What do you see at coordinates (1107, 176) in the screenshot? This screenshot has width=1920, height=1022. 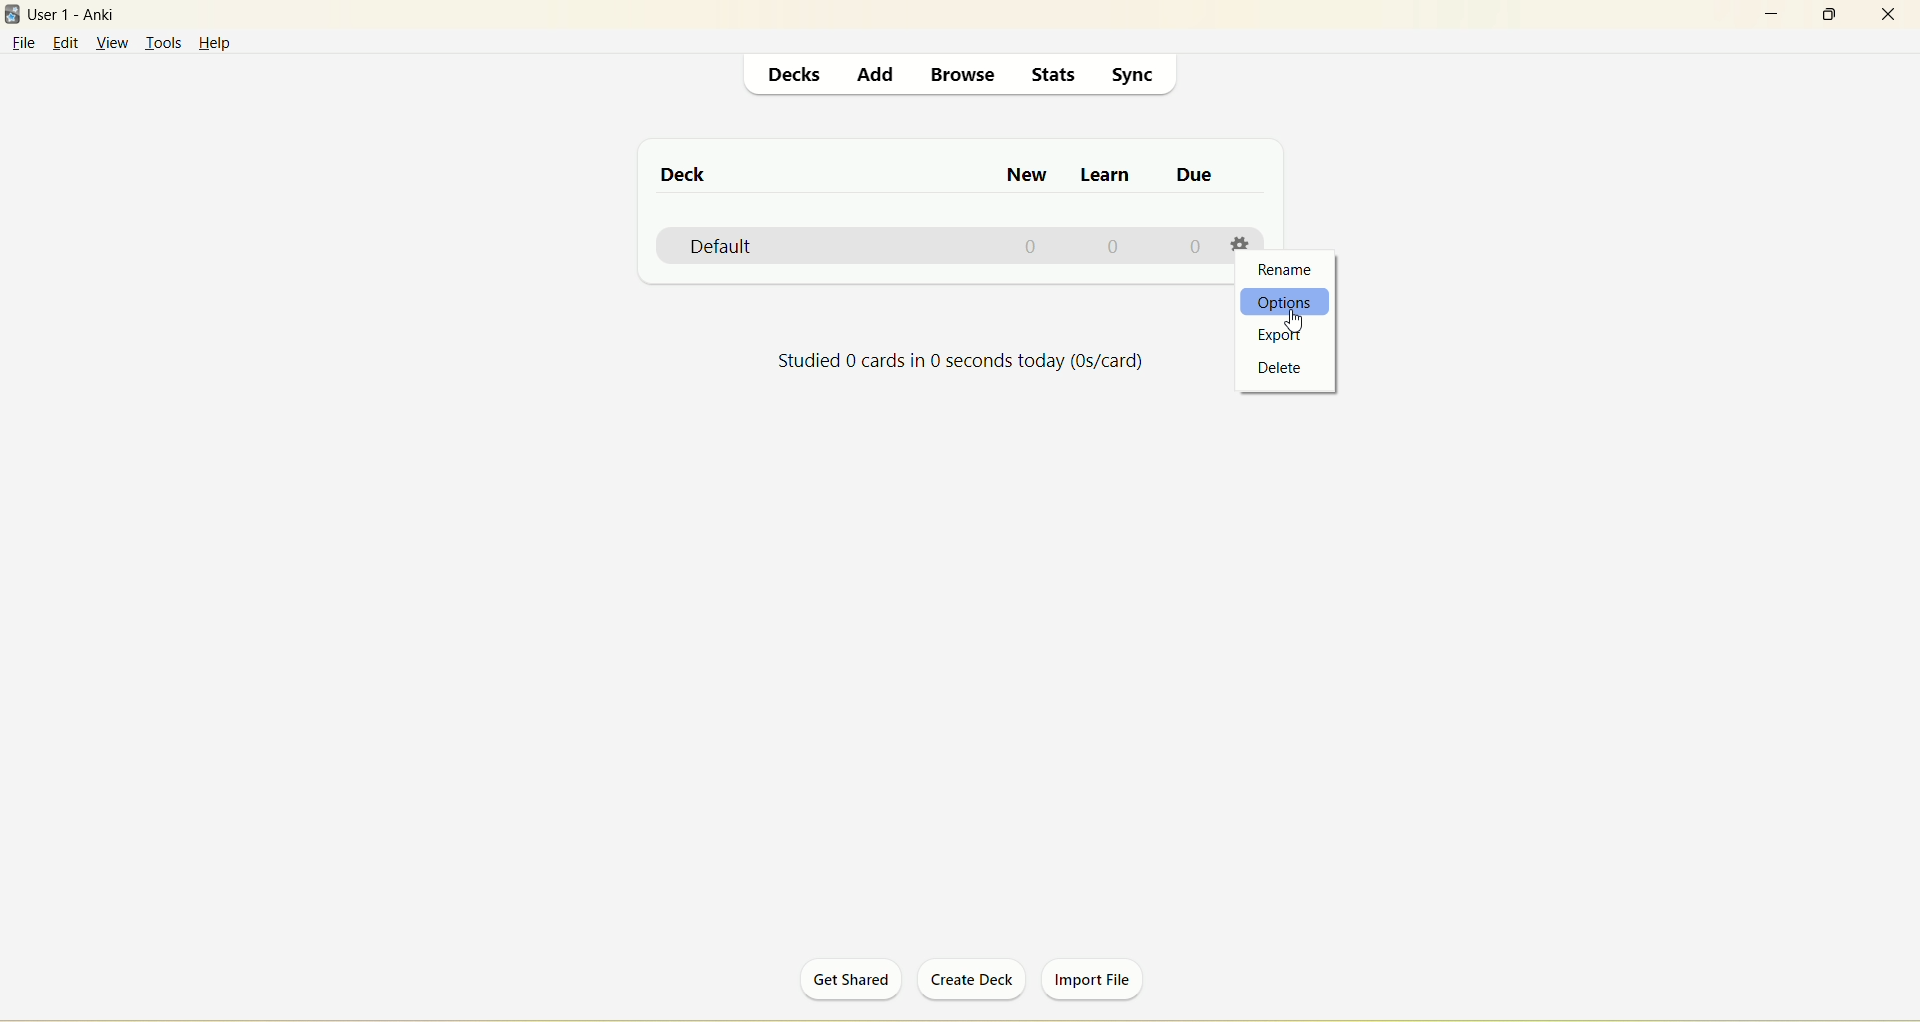 I see `learn` at bounding box center [1107, 176].